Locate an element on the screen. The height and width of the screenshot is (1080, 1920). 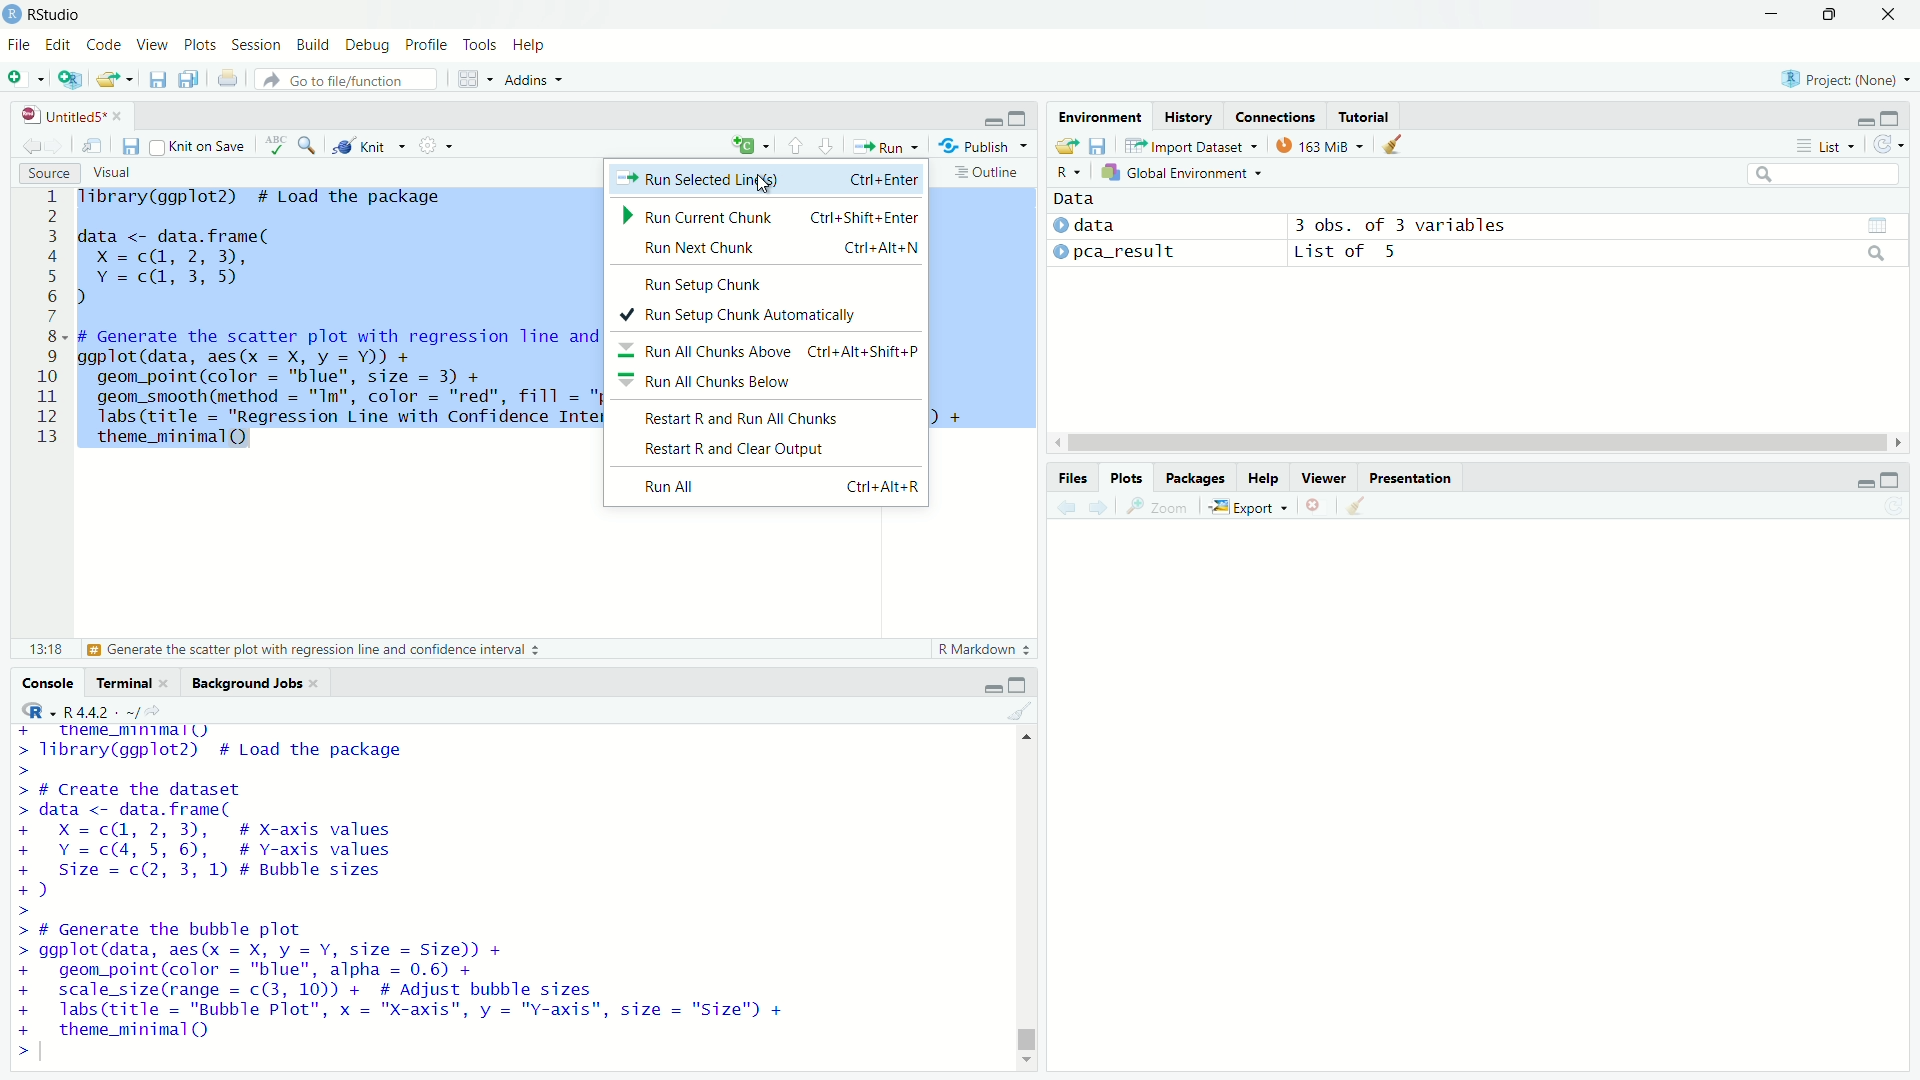
163 MiB is located at coordinates (1319, 144).